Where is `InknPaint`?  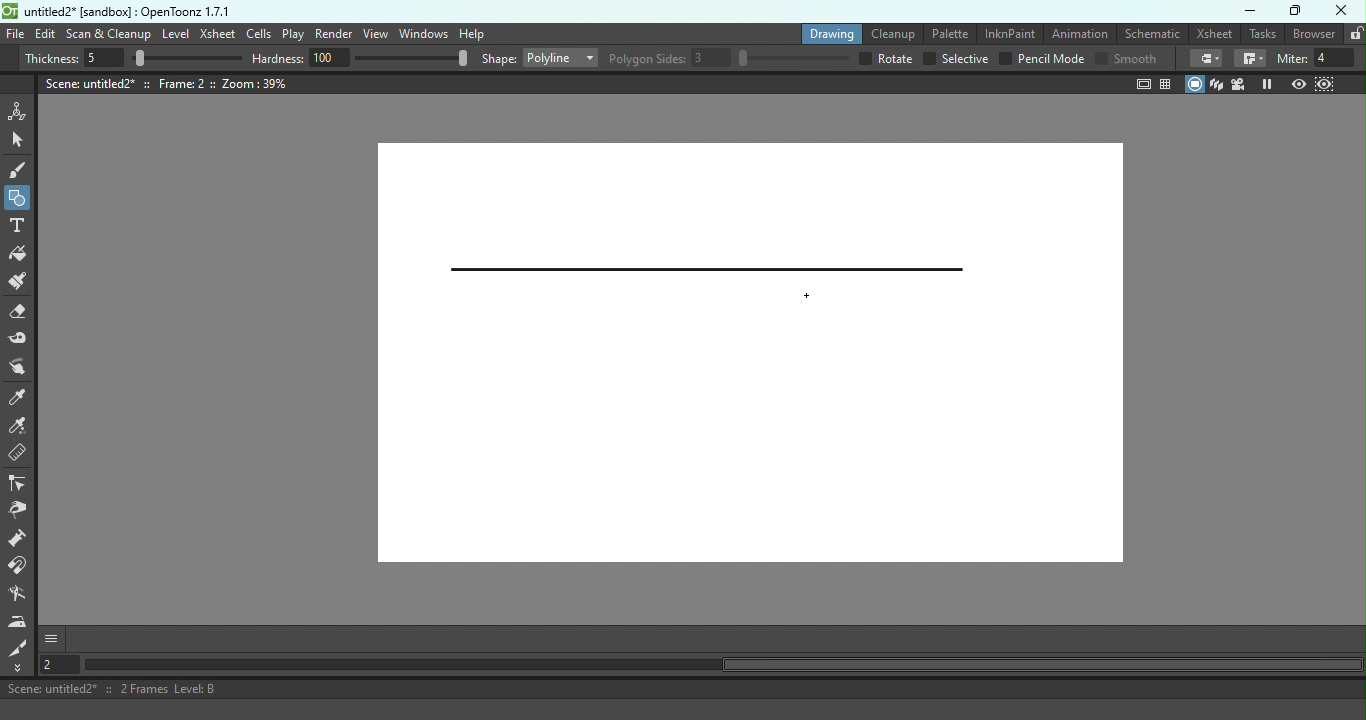
InknPaint is located at coordinates (1009, 32).